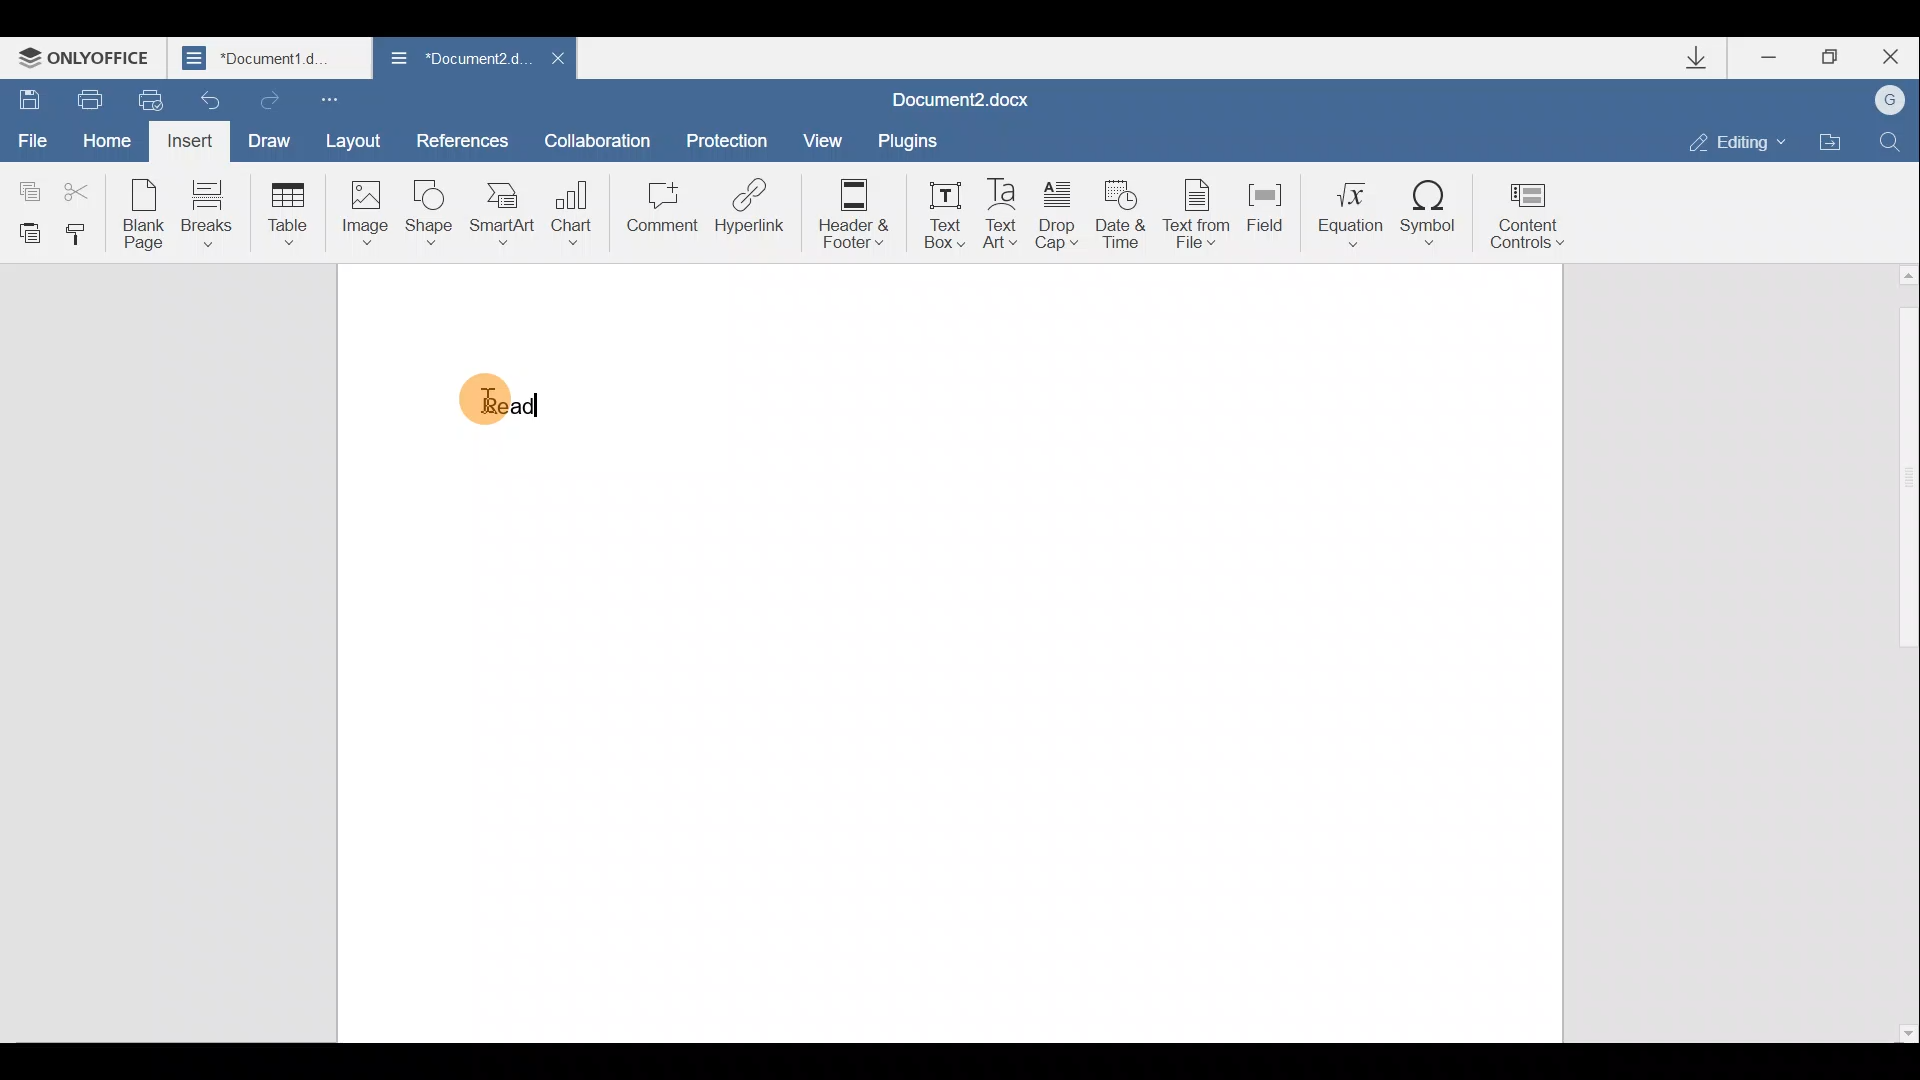 The height and width of the screenshot is (1080, 1920). I want to click on Read, so click(493, 400).